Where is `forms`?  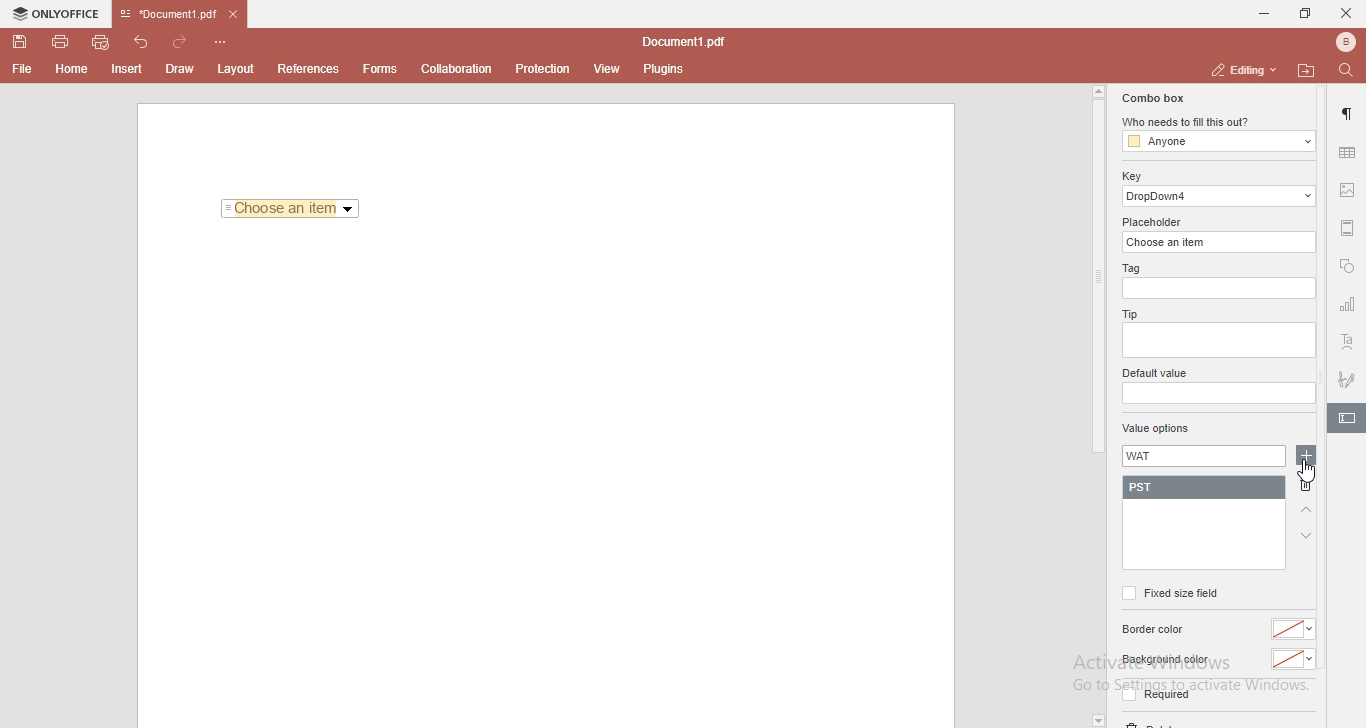
forms is located at coordinates (380, 69).